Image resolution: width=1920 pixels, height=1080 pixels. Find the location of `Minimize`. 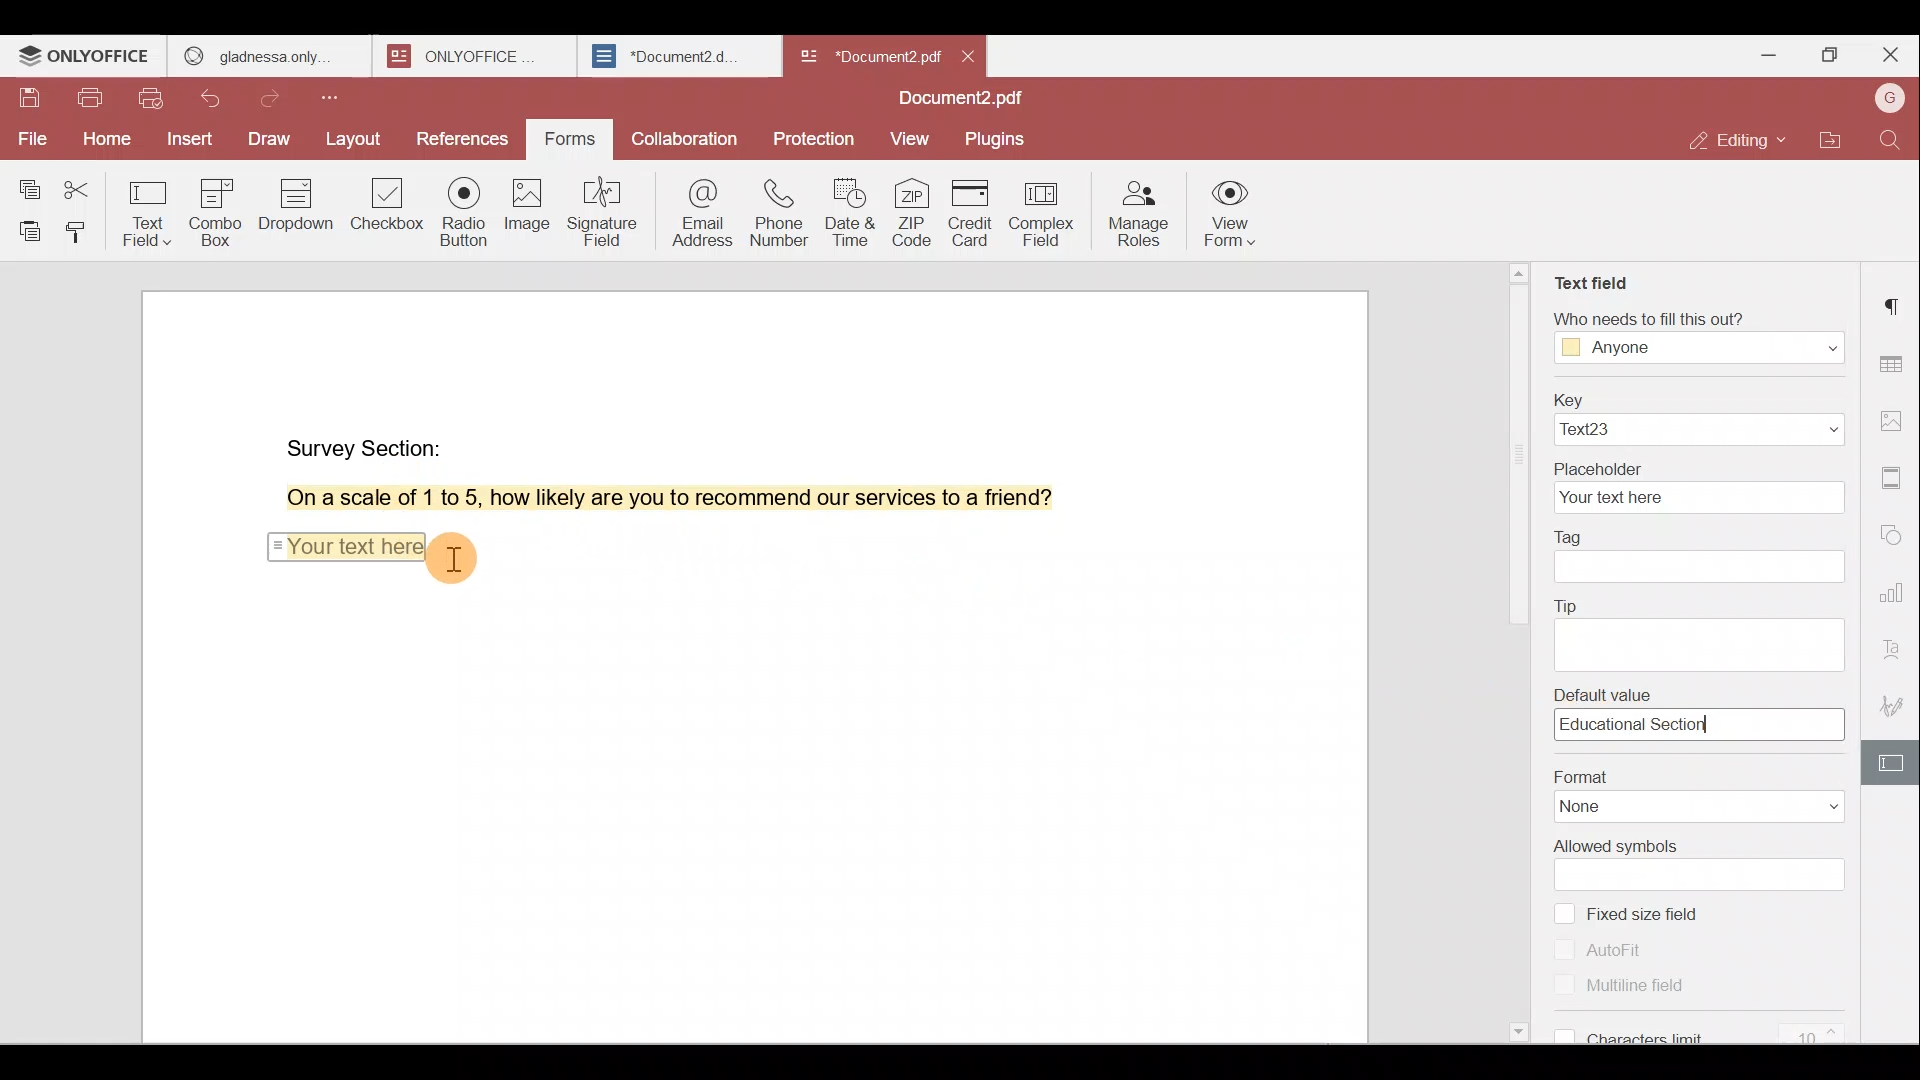

Minimize is located at coordinates (1763, 53).